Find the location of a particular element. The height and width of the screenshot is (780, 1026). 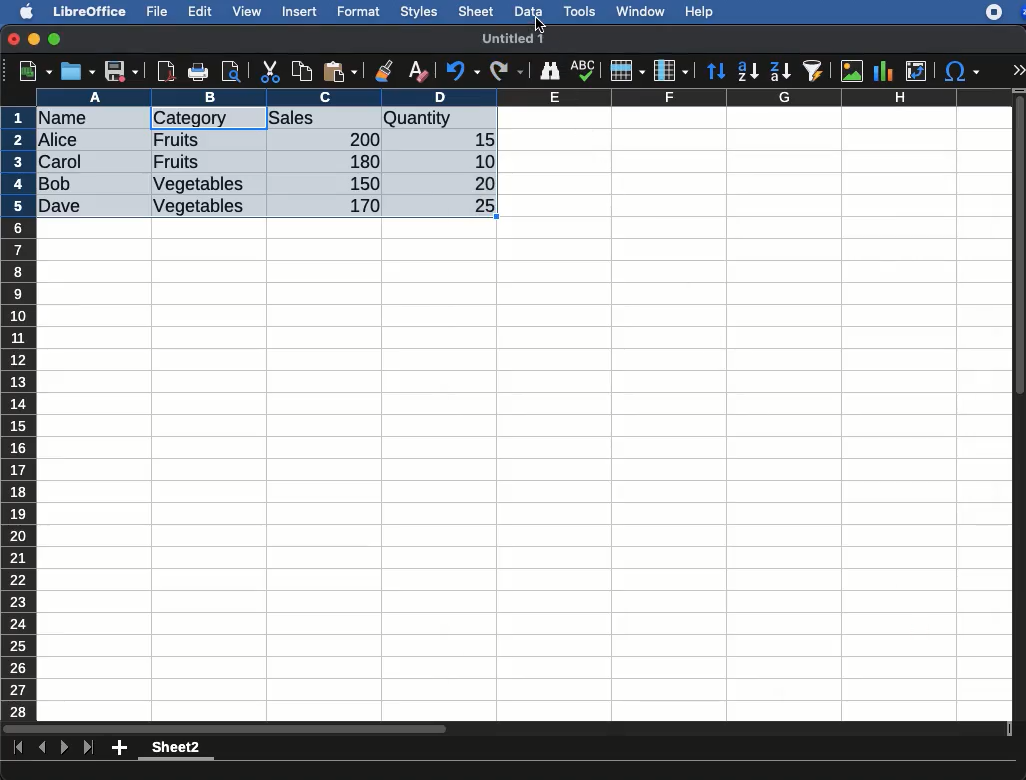

autofilter is located at coordinates (814, 70).